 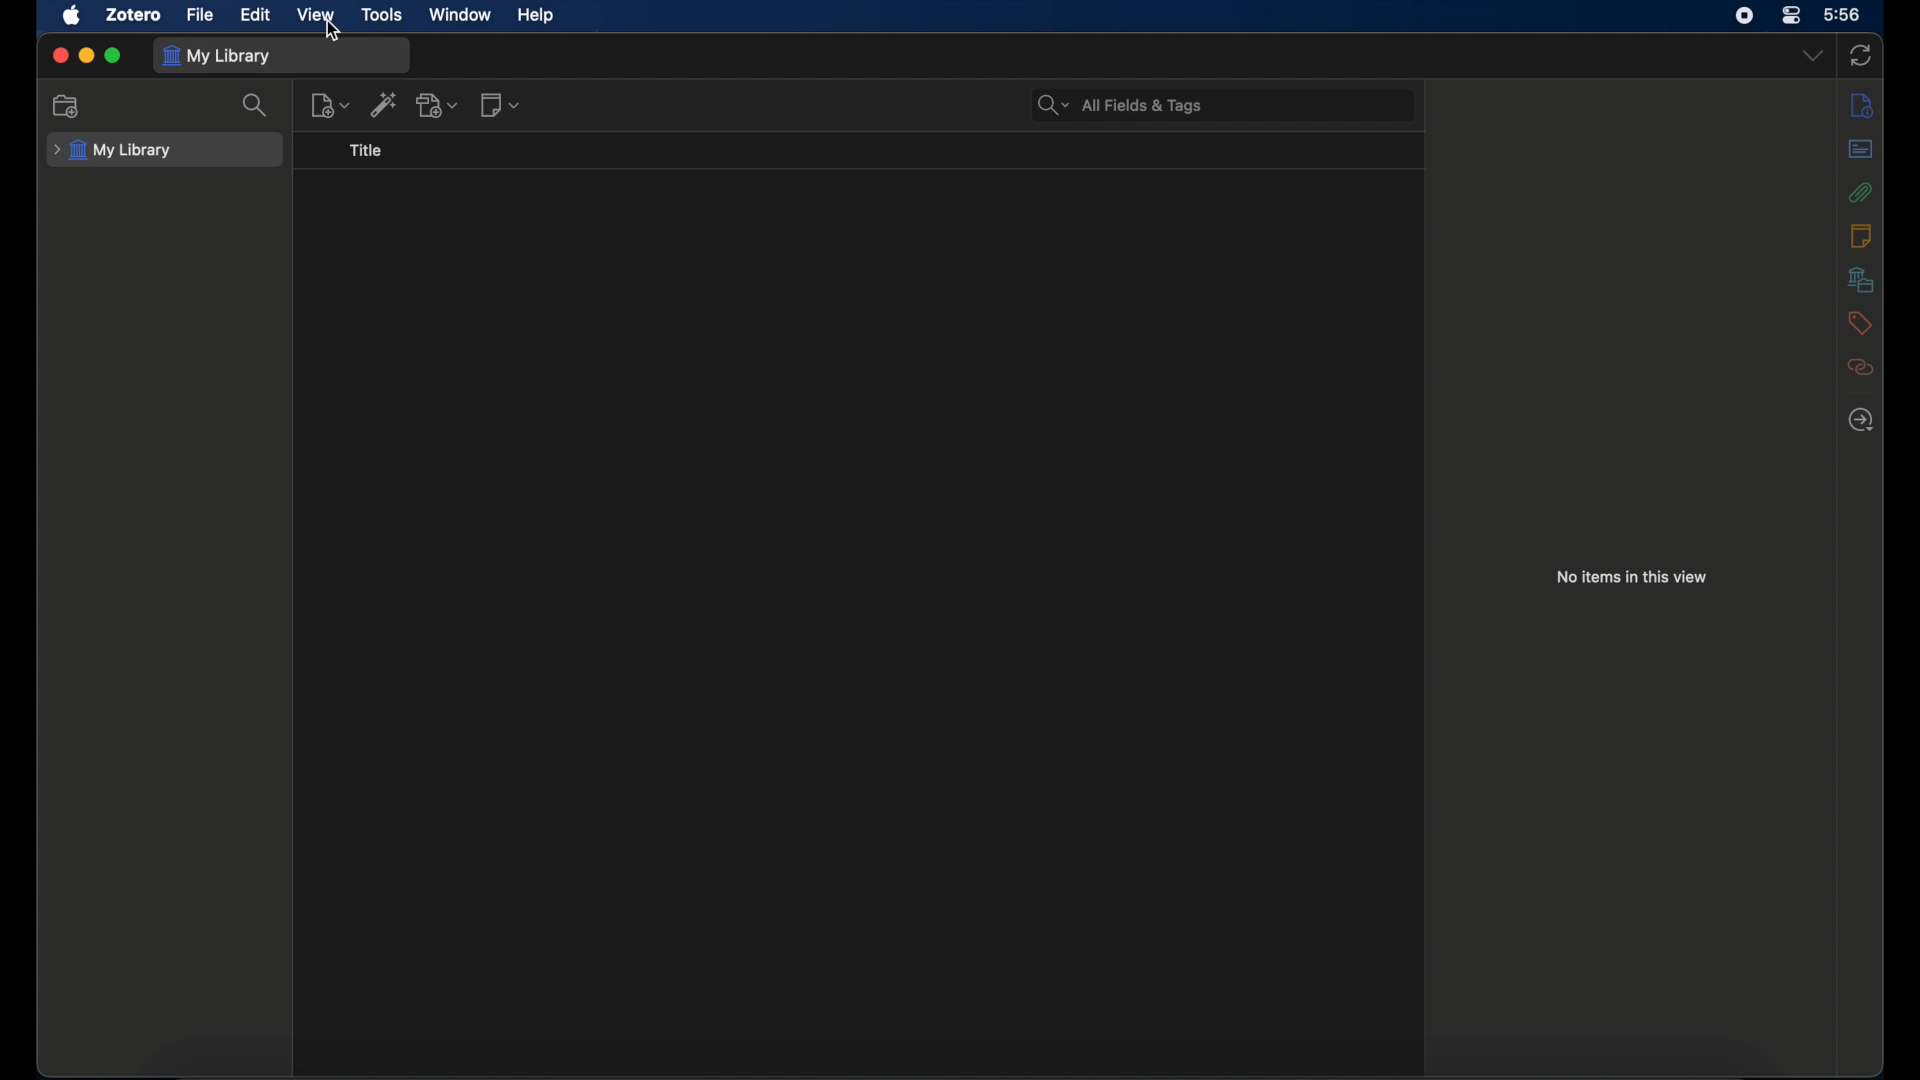 What do you see at coordinates (113, 150) in the screenshot?
I see `my library` at bounding box center [113, 150].